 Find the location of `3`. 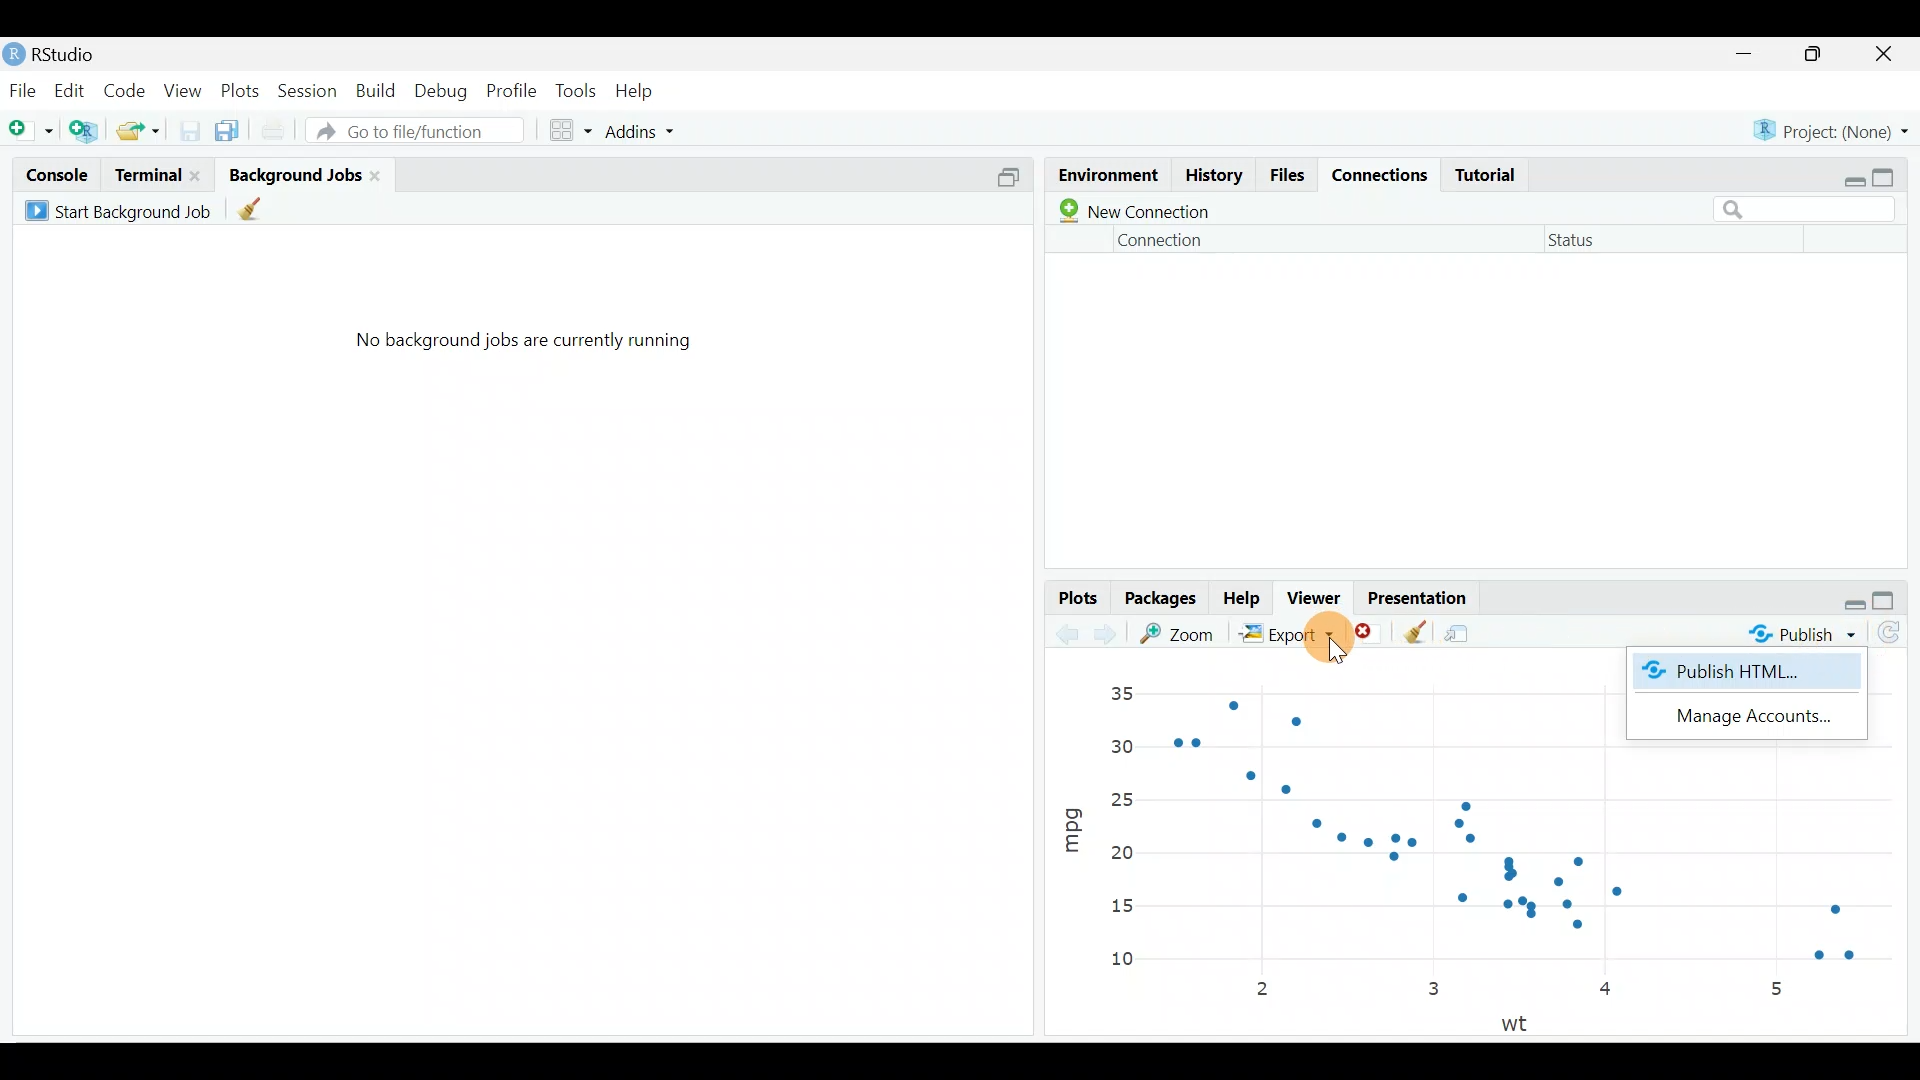

3 is located at coordinates (1432, 987).